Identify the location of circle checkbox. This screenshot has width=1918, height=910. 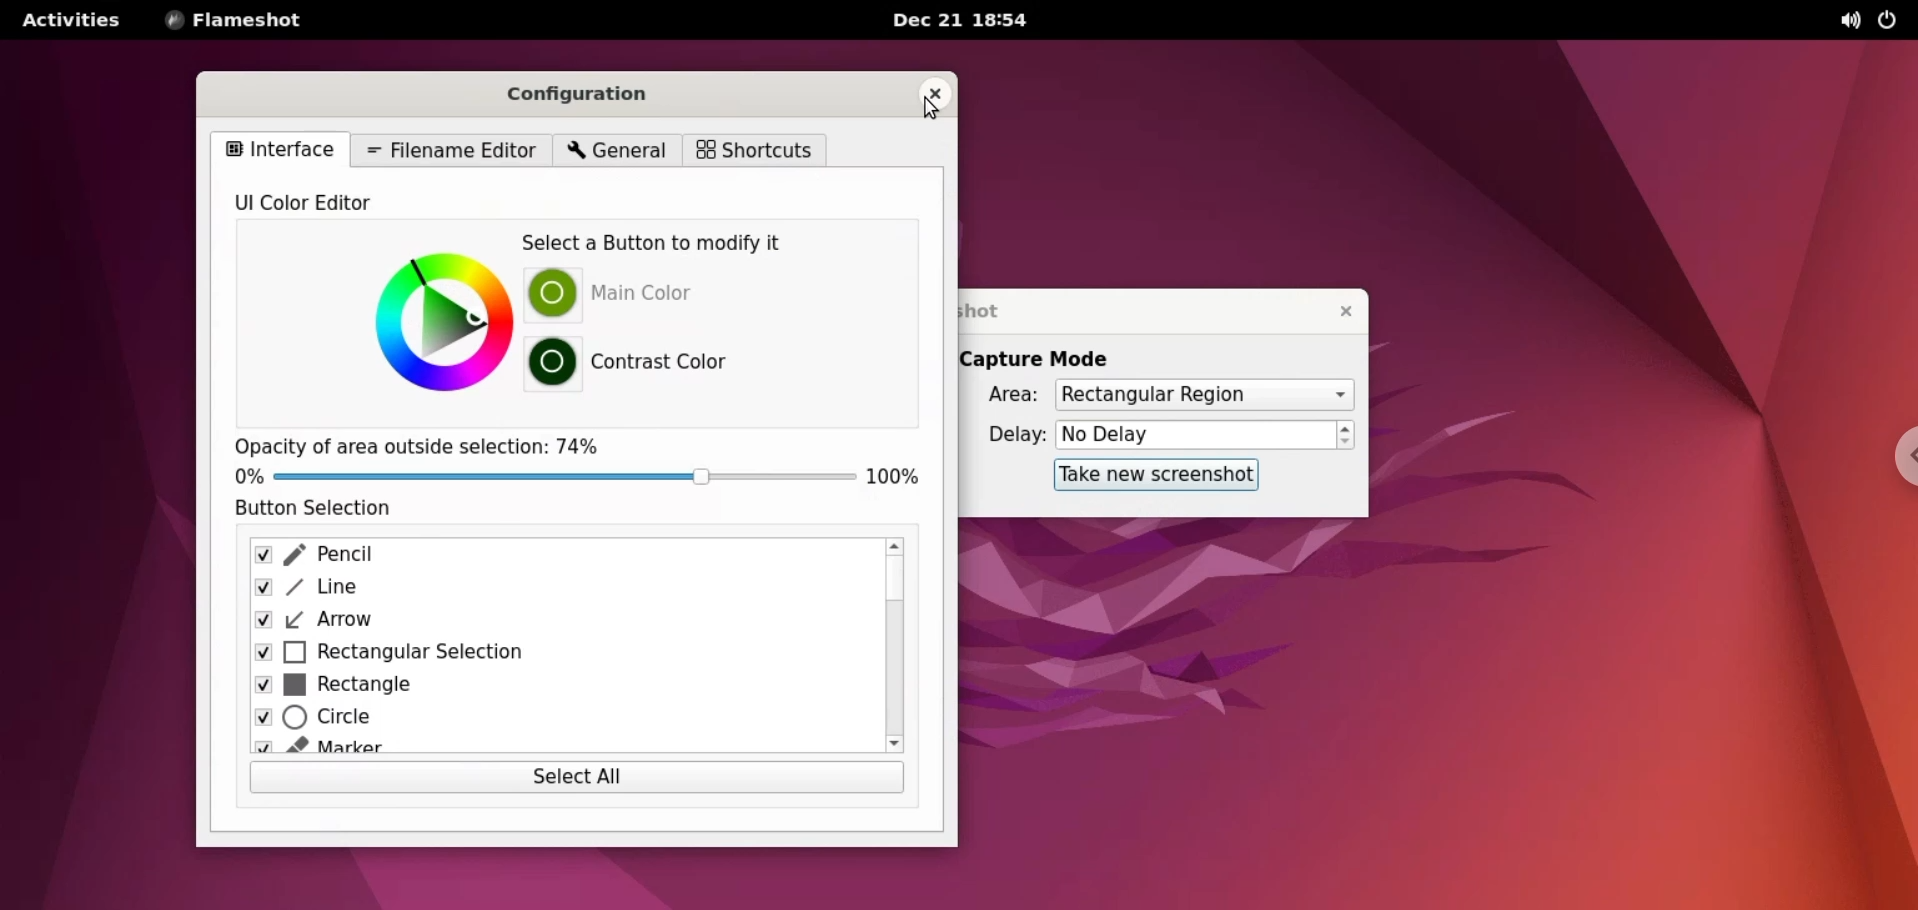
(550, 721).